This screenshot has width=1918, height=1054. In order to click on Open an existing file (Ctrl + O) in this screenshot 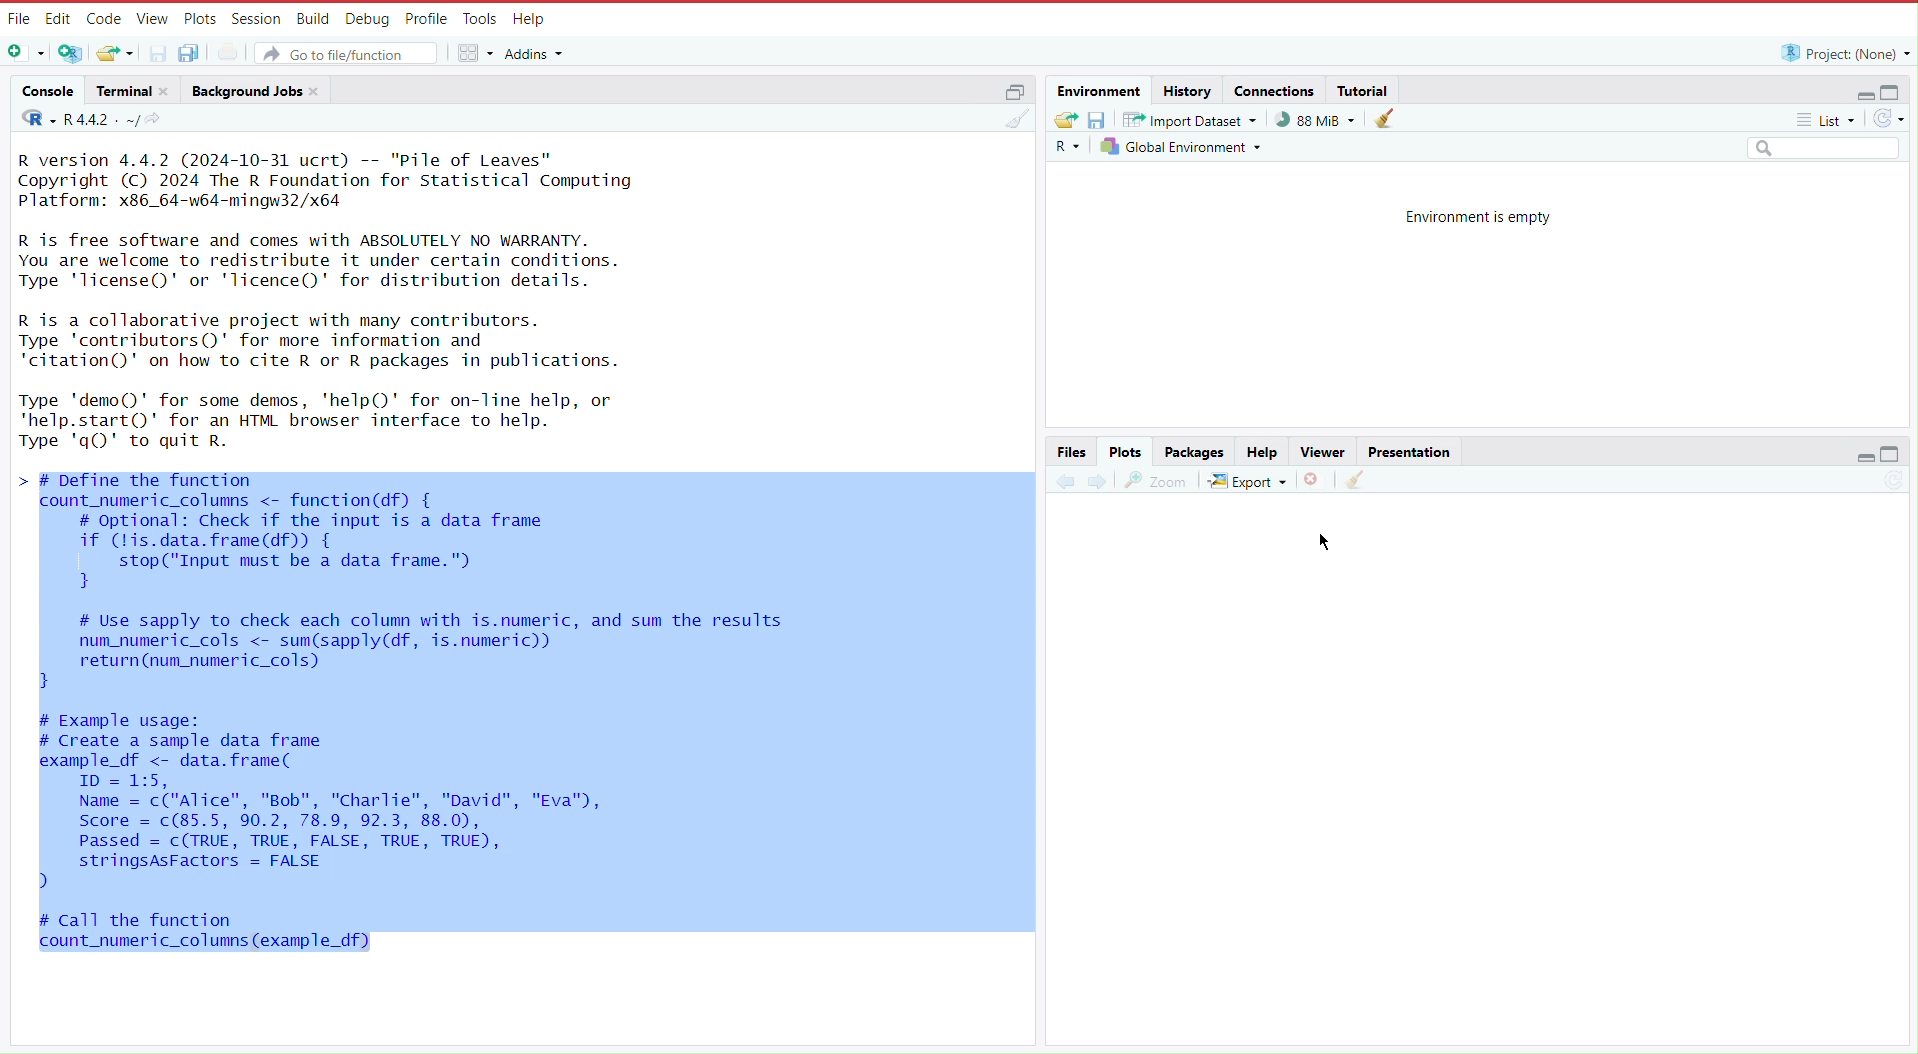, I will do `click(114, 52)`.